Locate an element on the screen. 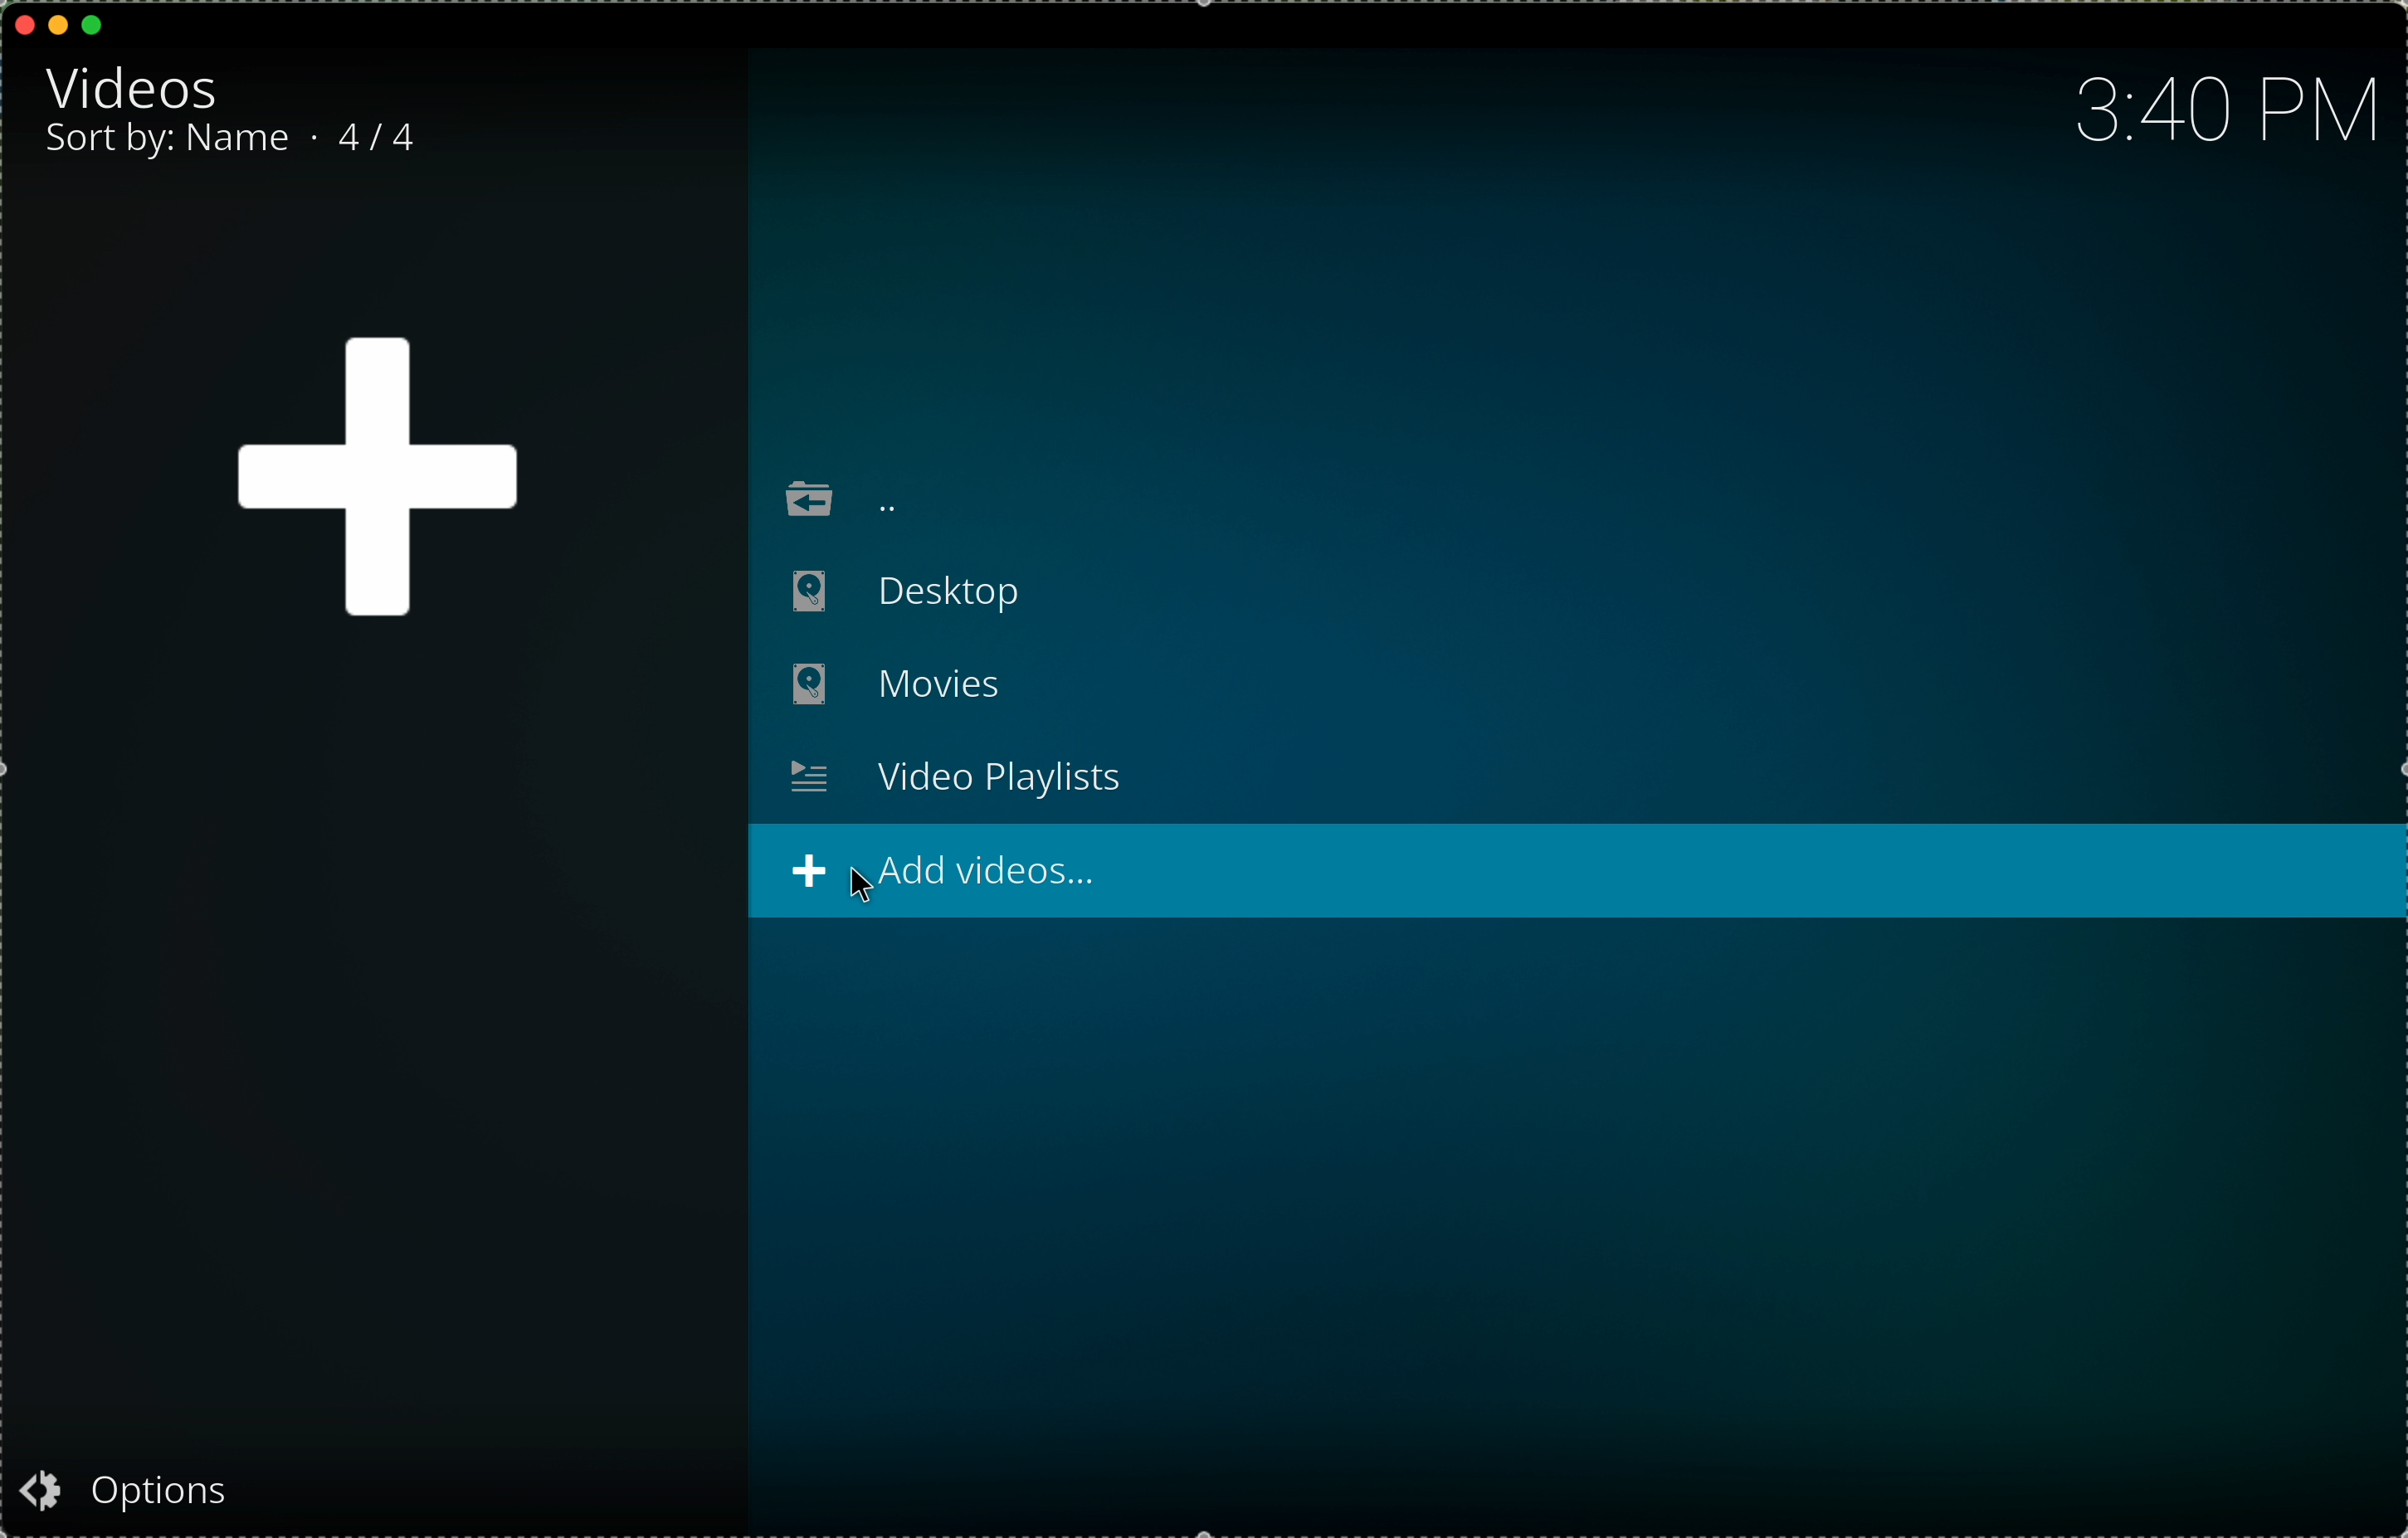 The height and width of the screenshot is (1538, 2408). 4/4 is located at coordinates (376, 137).